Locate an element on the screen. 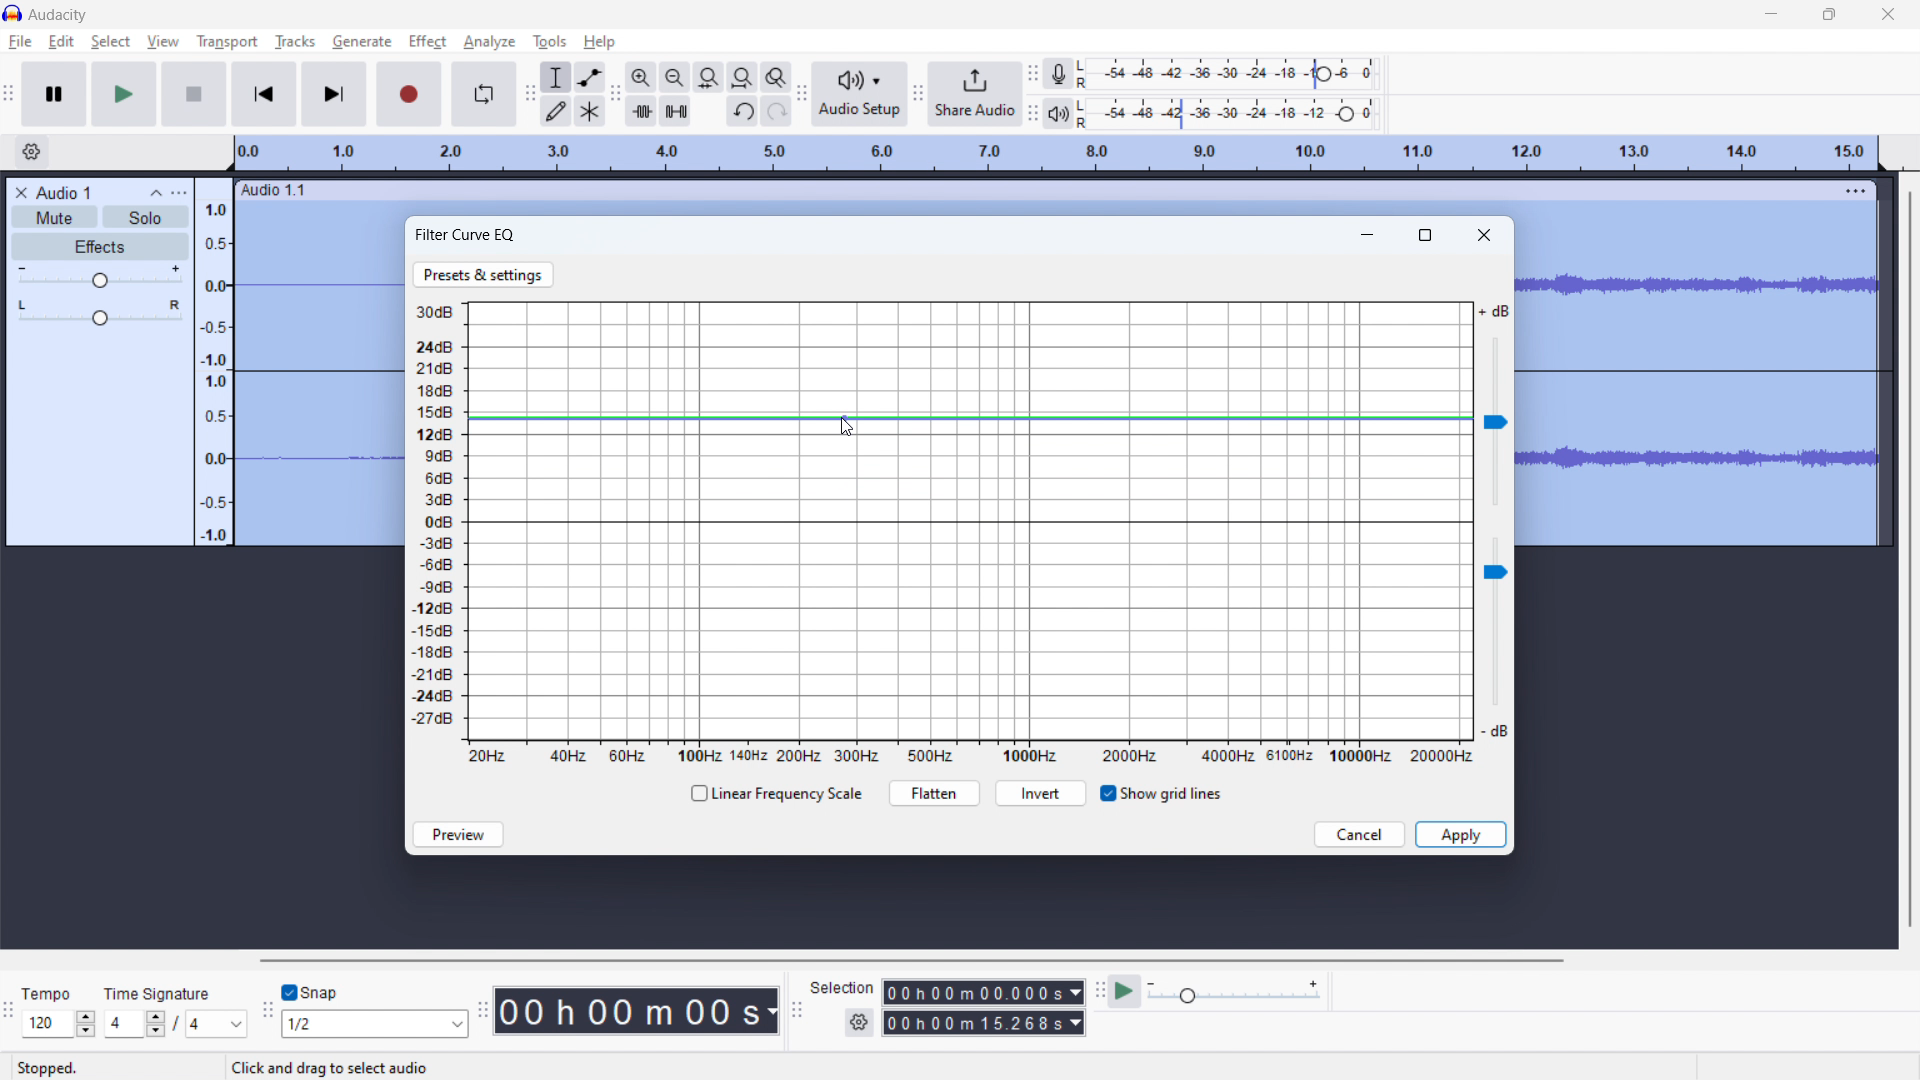 This screenshot has width=1920, height=1080. preview is located at coordinates (458, 834).